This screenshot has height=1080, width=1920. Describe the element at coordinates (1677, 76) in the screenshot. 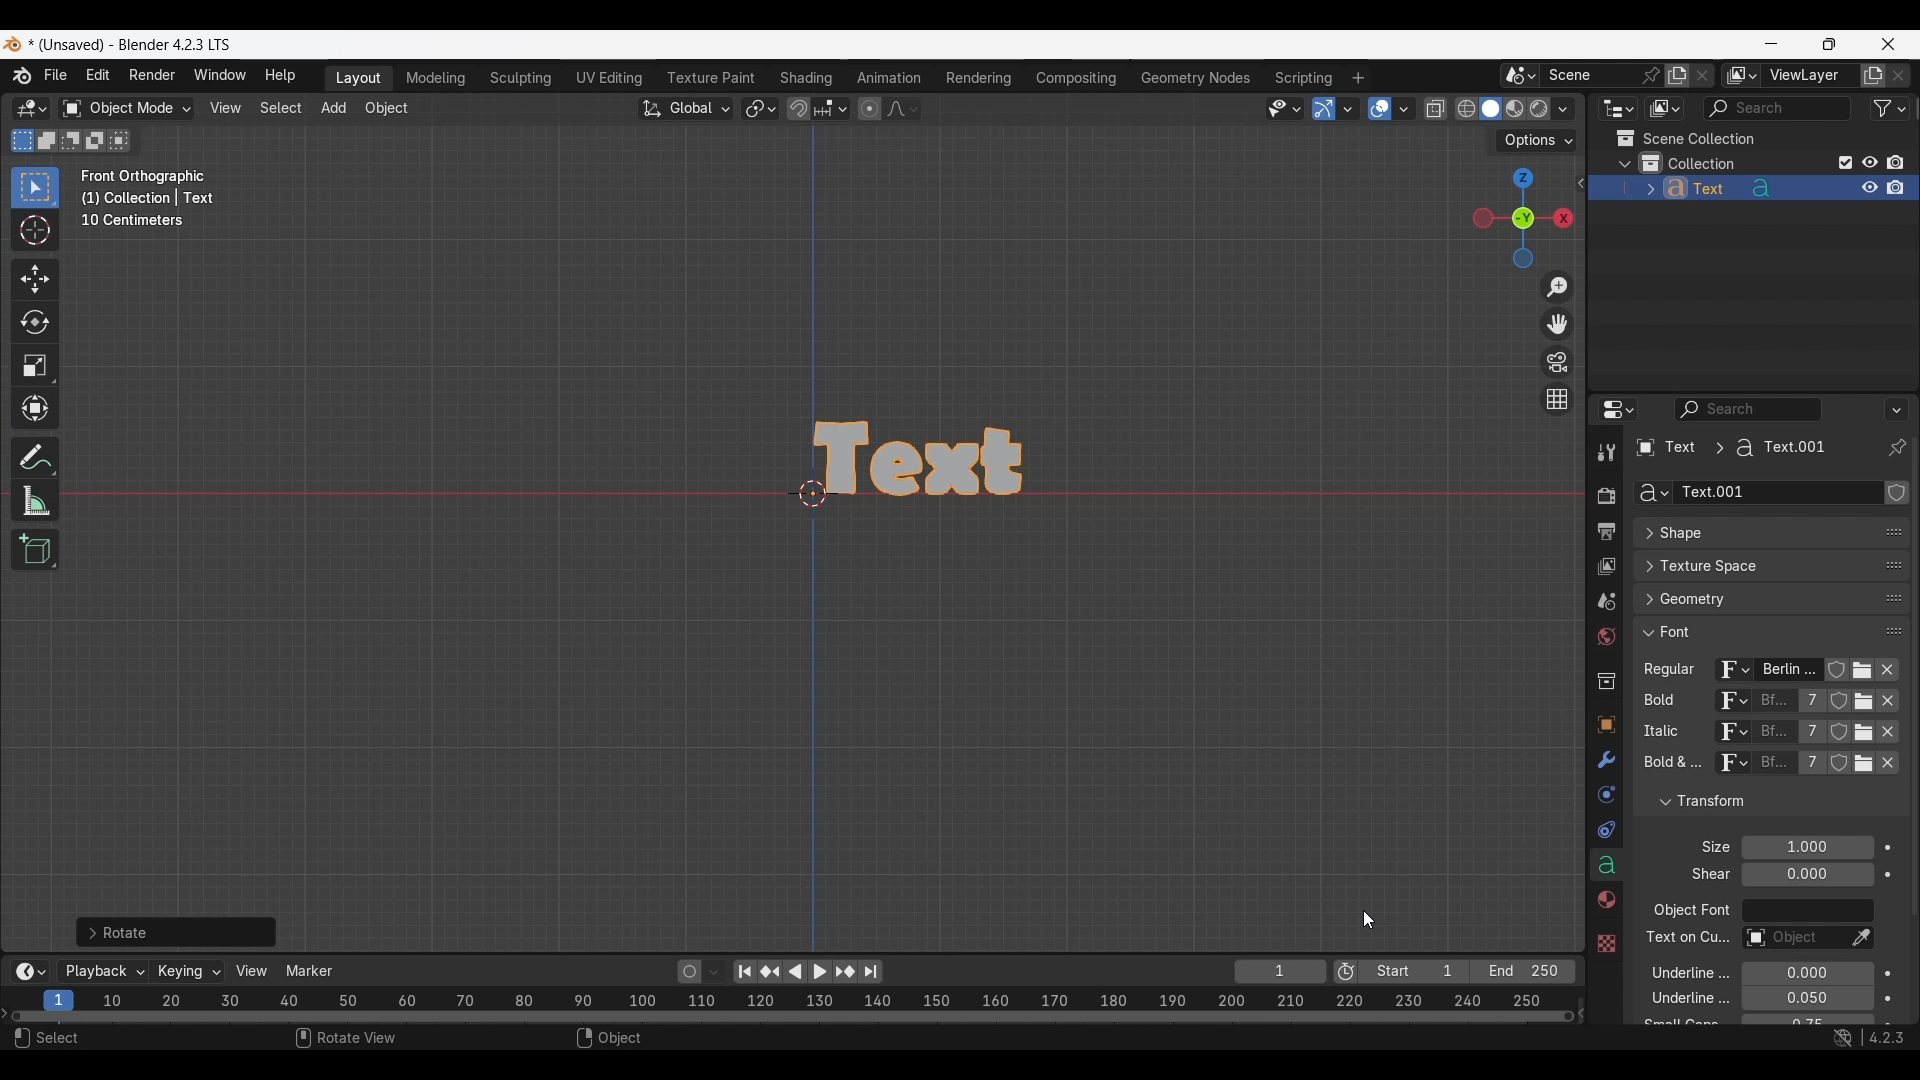

I see `Add new scene` at that location.